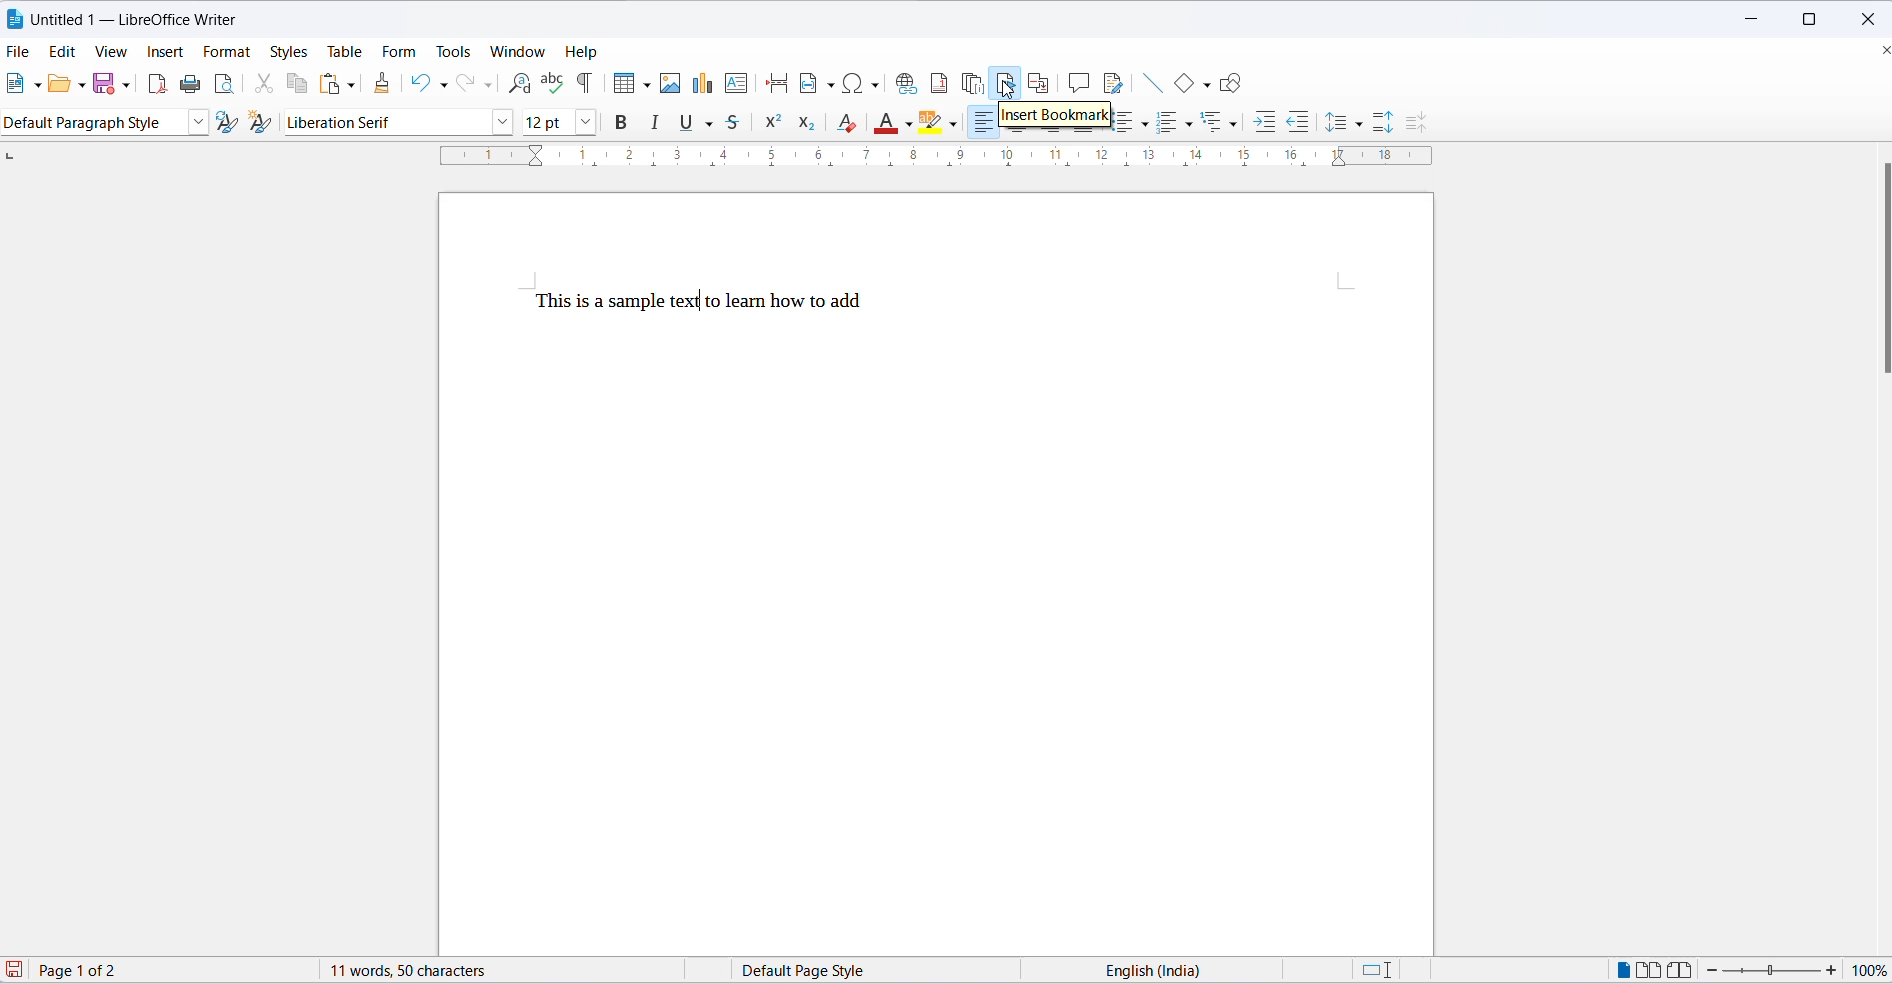  What do you see at coordinates (1295, 118) in the screenshot?
I see `decrease indent` at bounding box center [1295, 118].